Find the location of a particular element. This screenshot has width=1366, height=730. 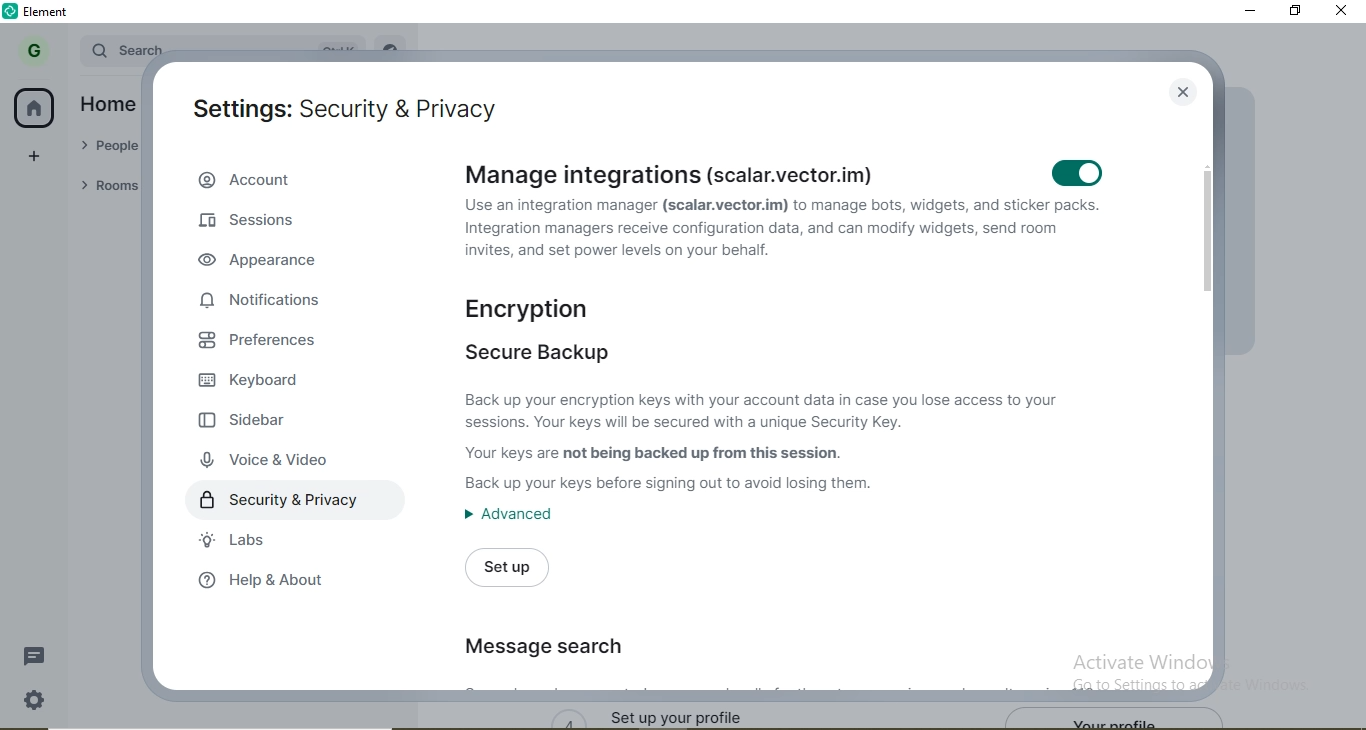

Rooms is located at coordinates (104, 184).